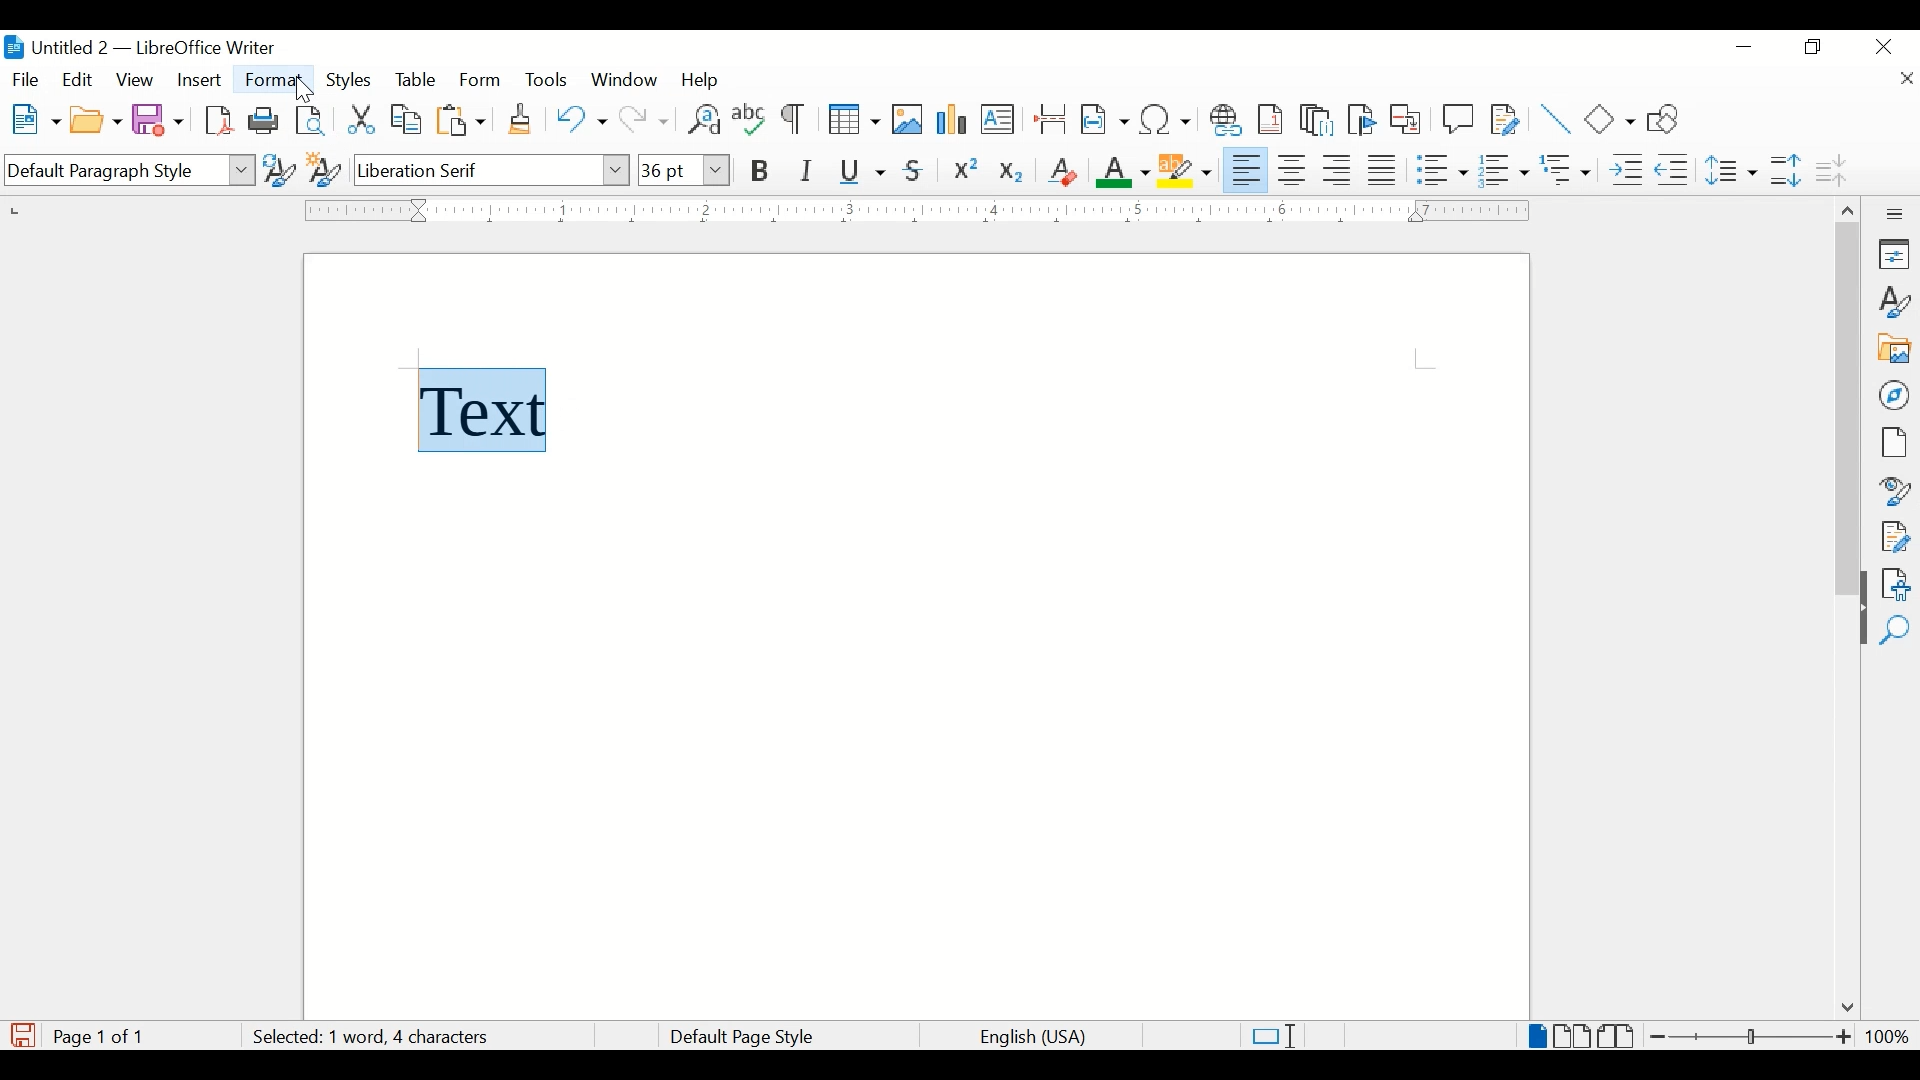  I want to click on default paragraph style, so click(127, 171).